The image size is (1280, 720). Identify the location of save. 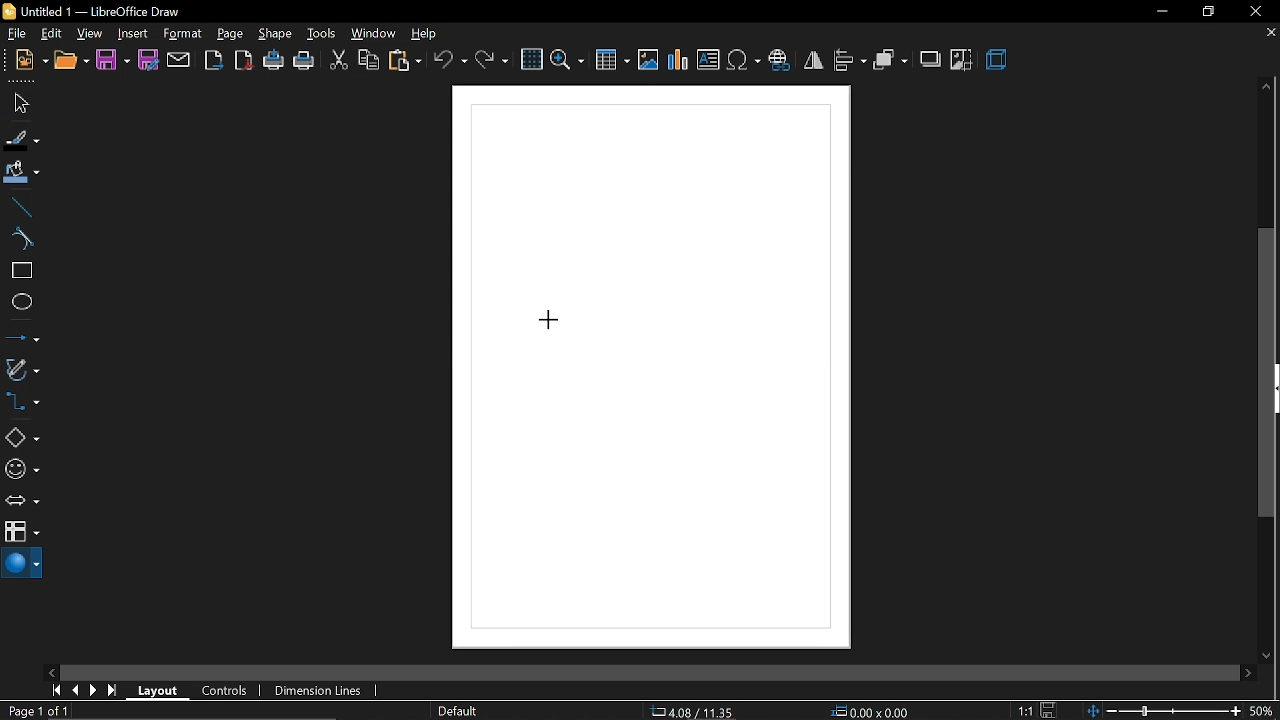
(1052, 709).